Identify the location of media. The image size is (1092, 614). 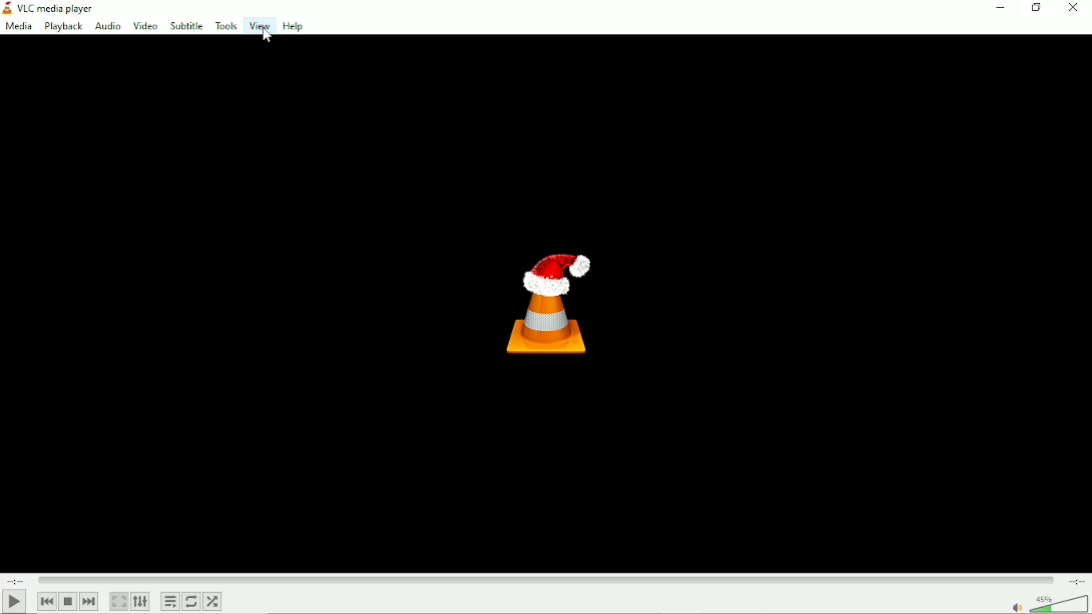
(18, 28).